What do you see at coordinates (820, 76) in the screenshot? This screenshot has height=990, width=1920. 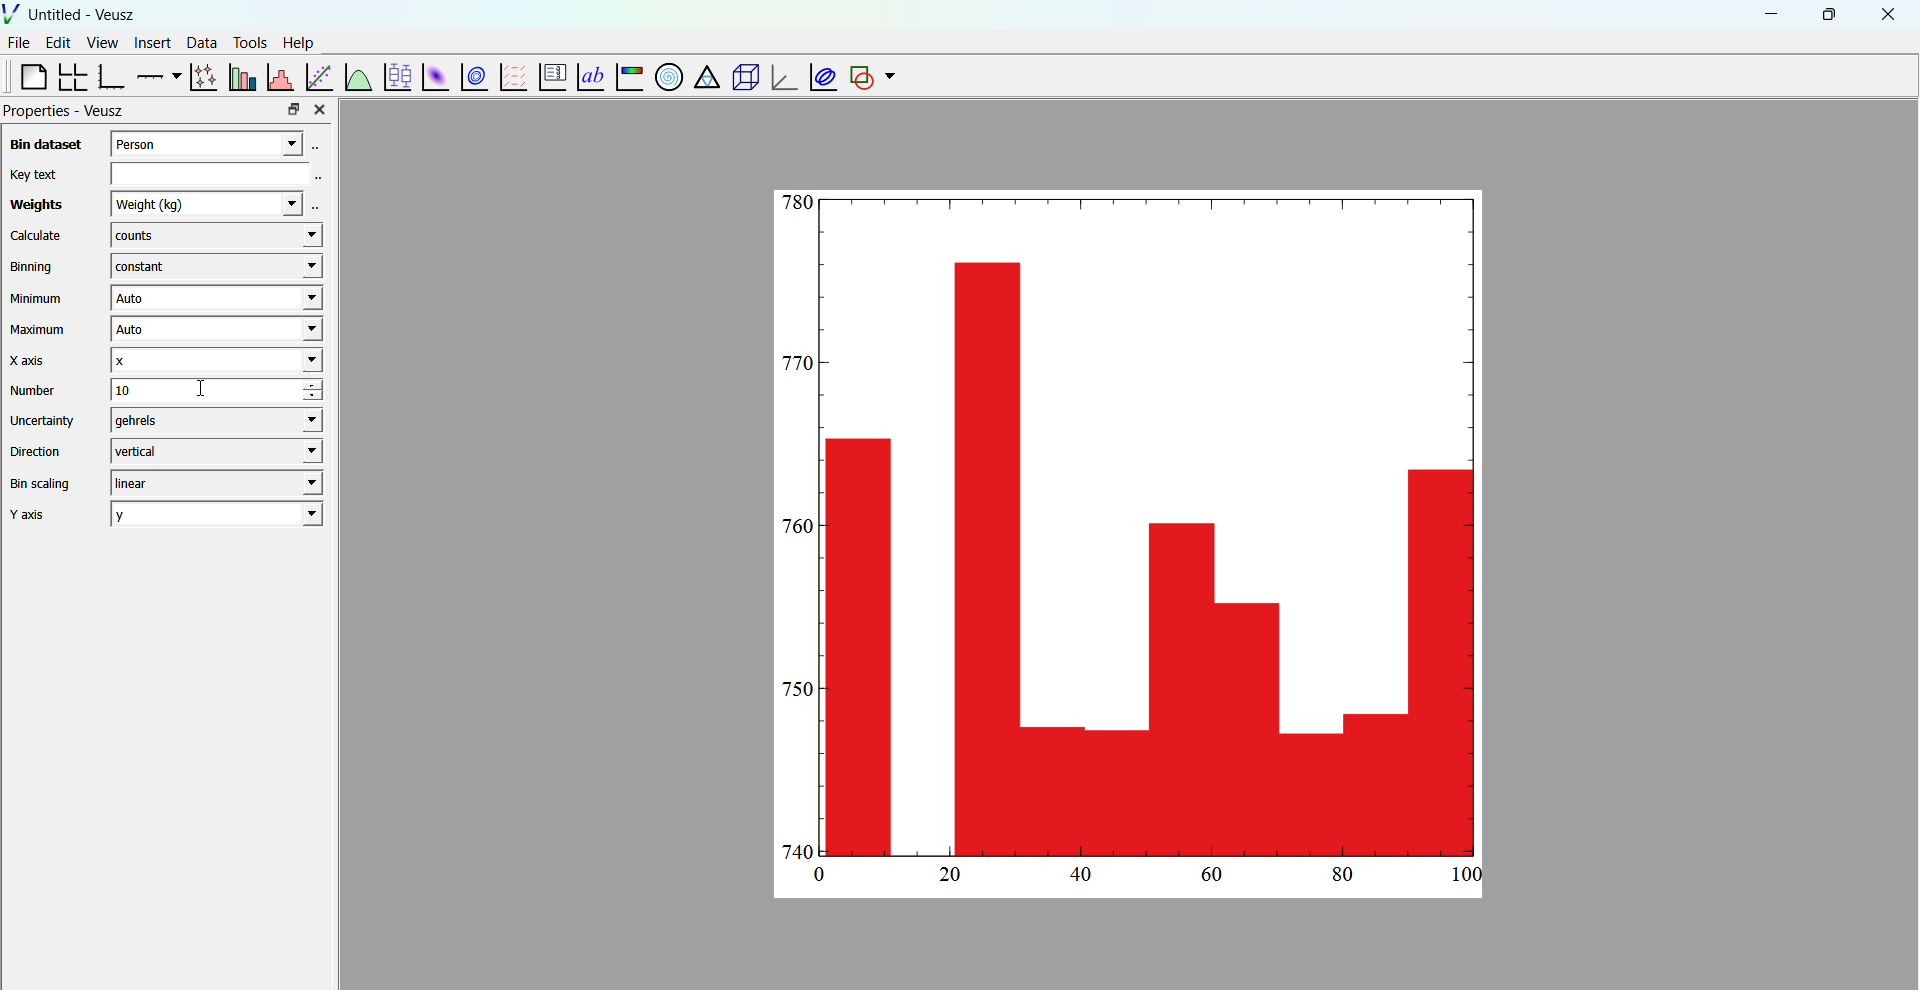 I see `plot covariance ellipses` at bounding box center [820, 76].